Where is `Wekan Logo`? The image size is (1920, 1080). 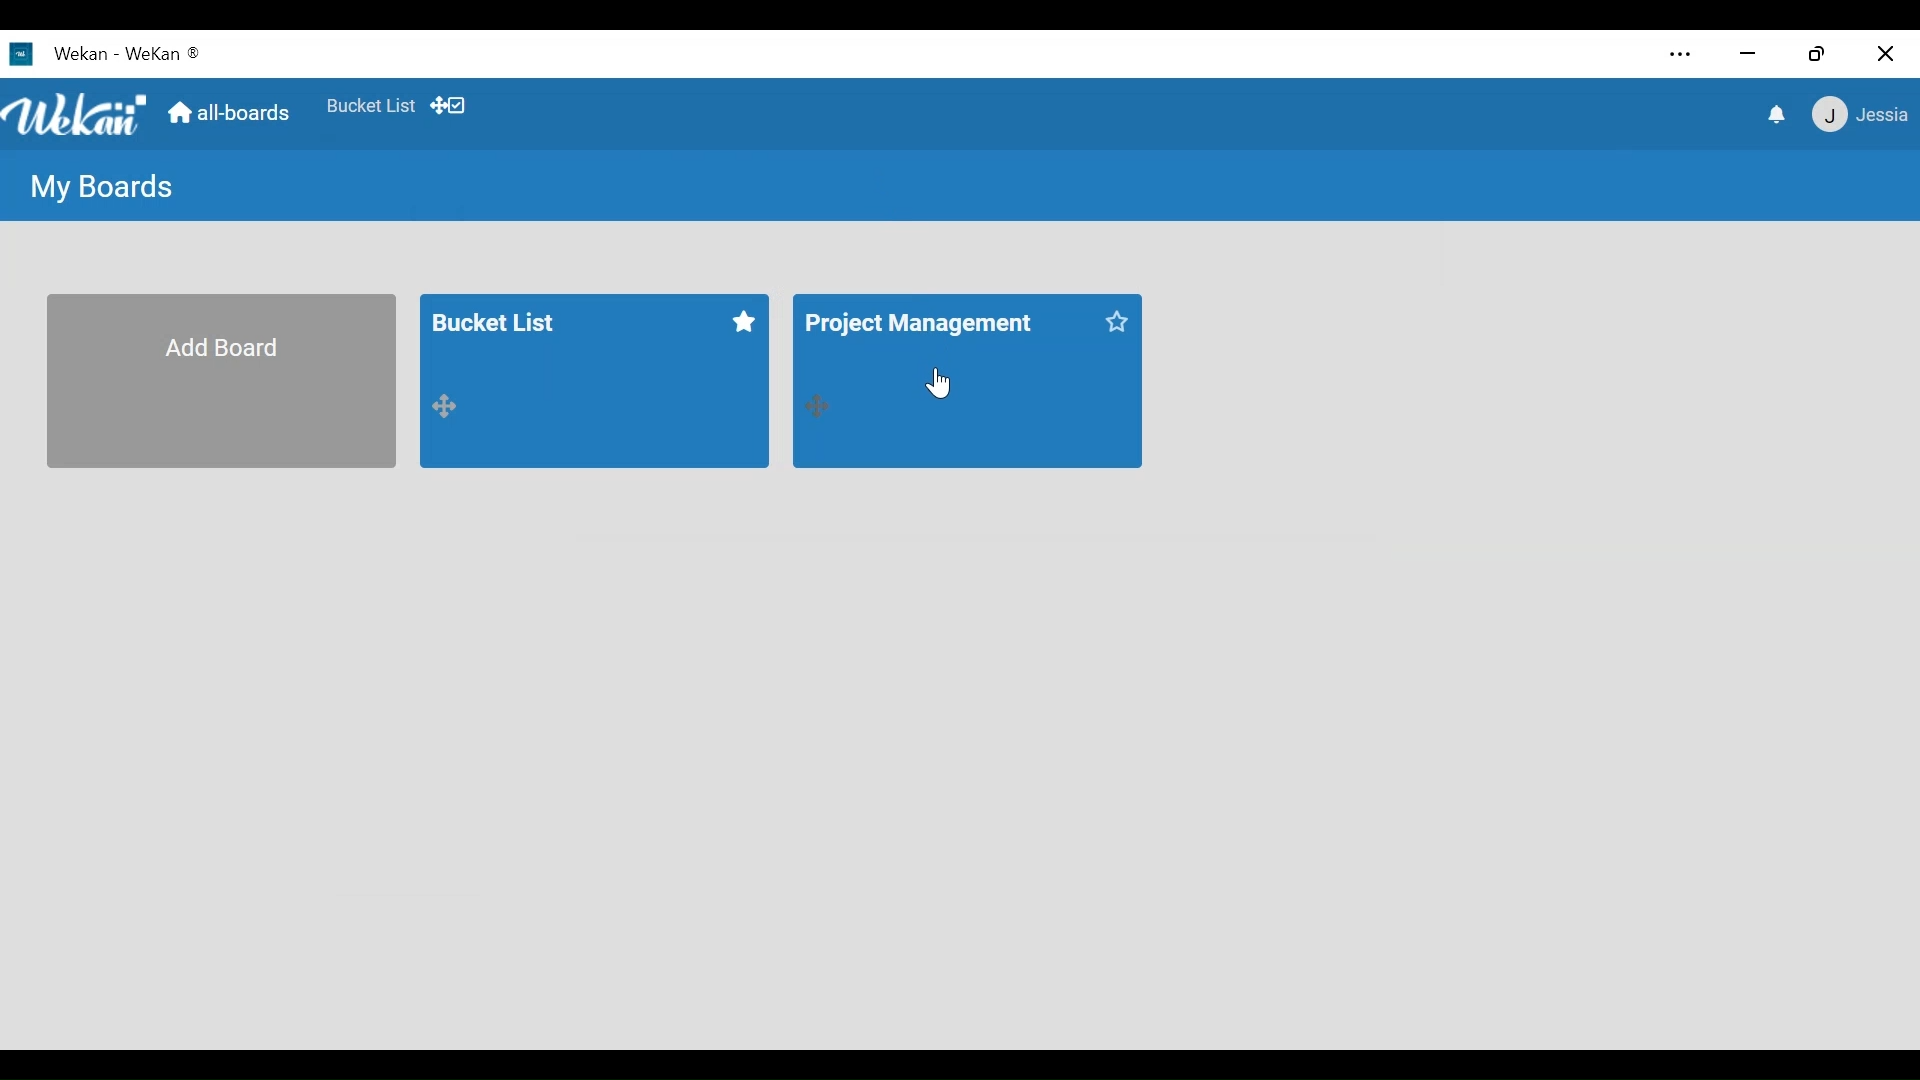
Wekan Logo is located at coordinates (77, 112).